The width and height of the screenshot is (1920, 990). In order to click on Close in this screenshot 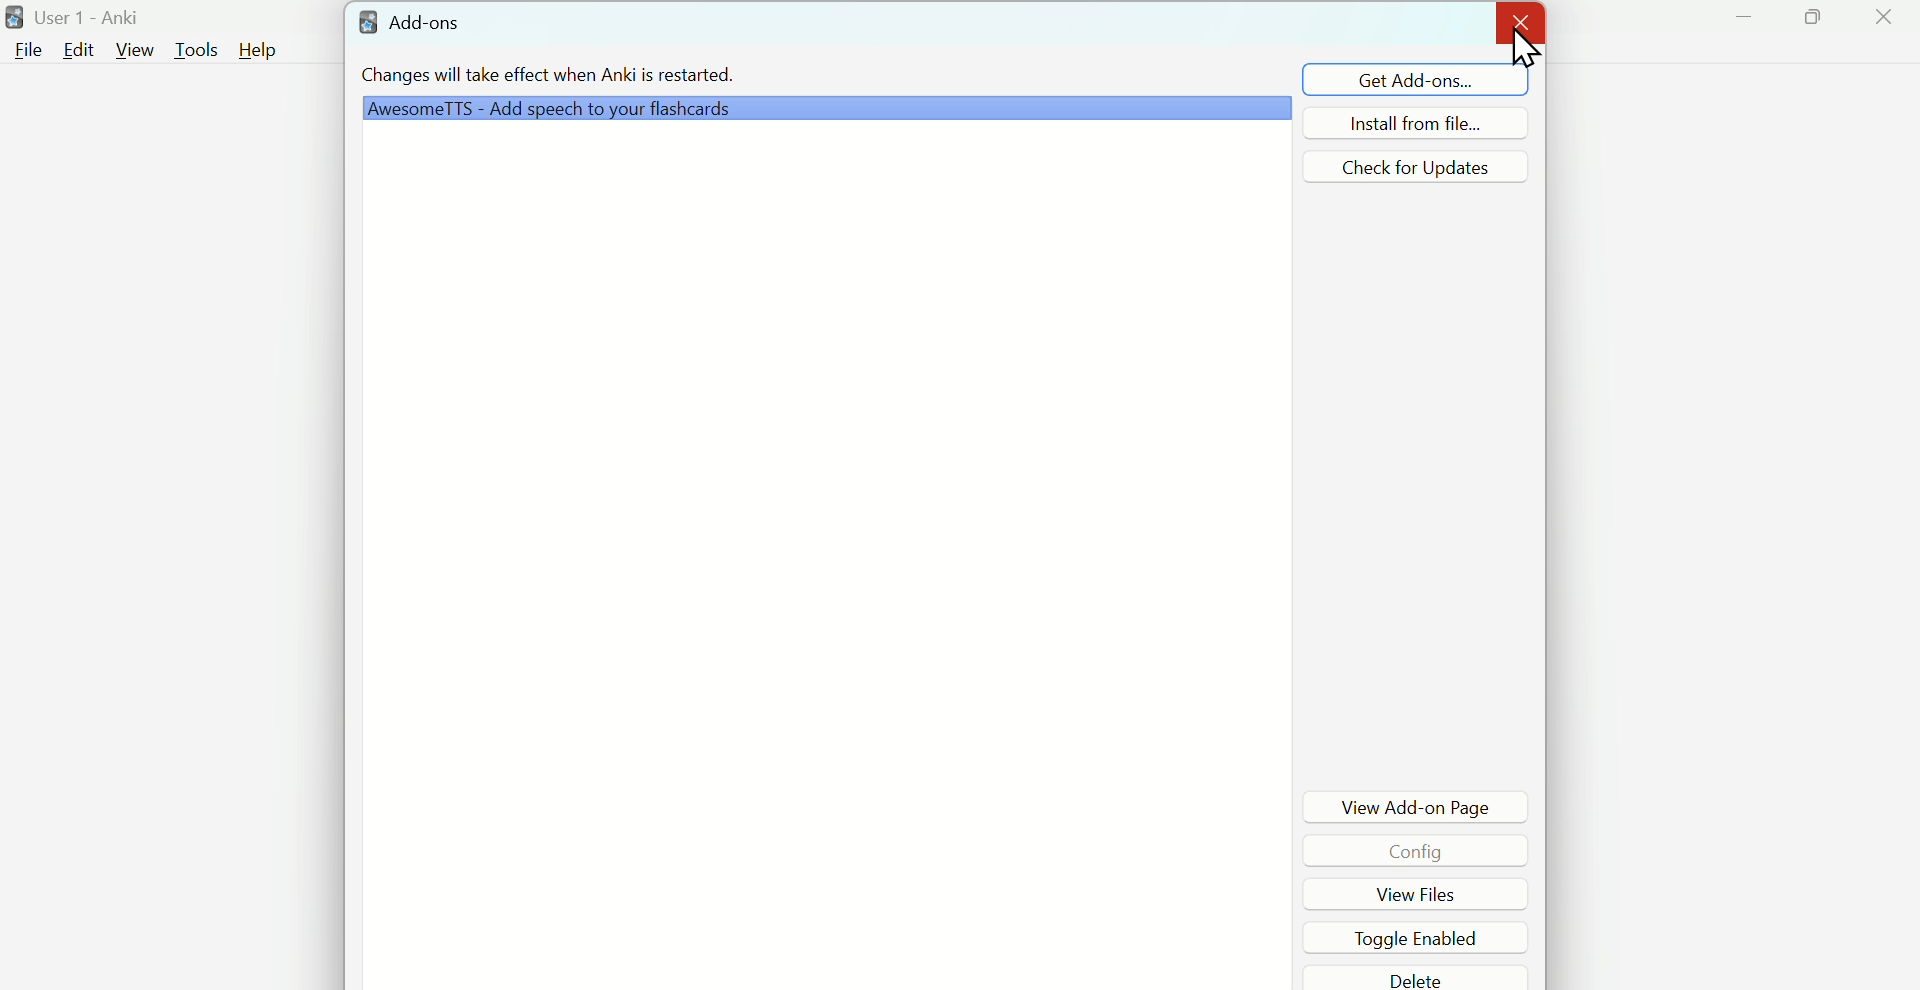, I will do `click(1882, 26)`.